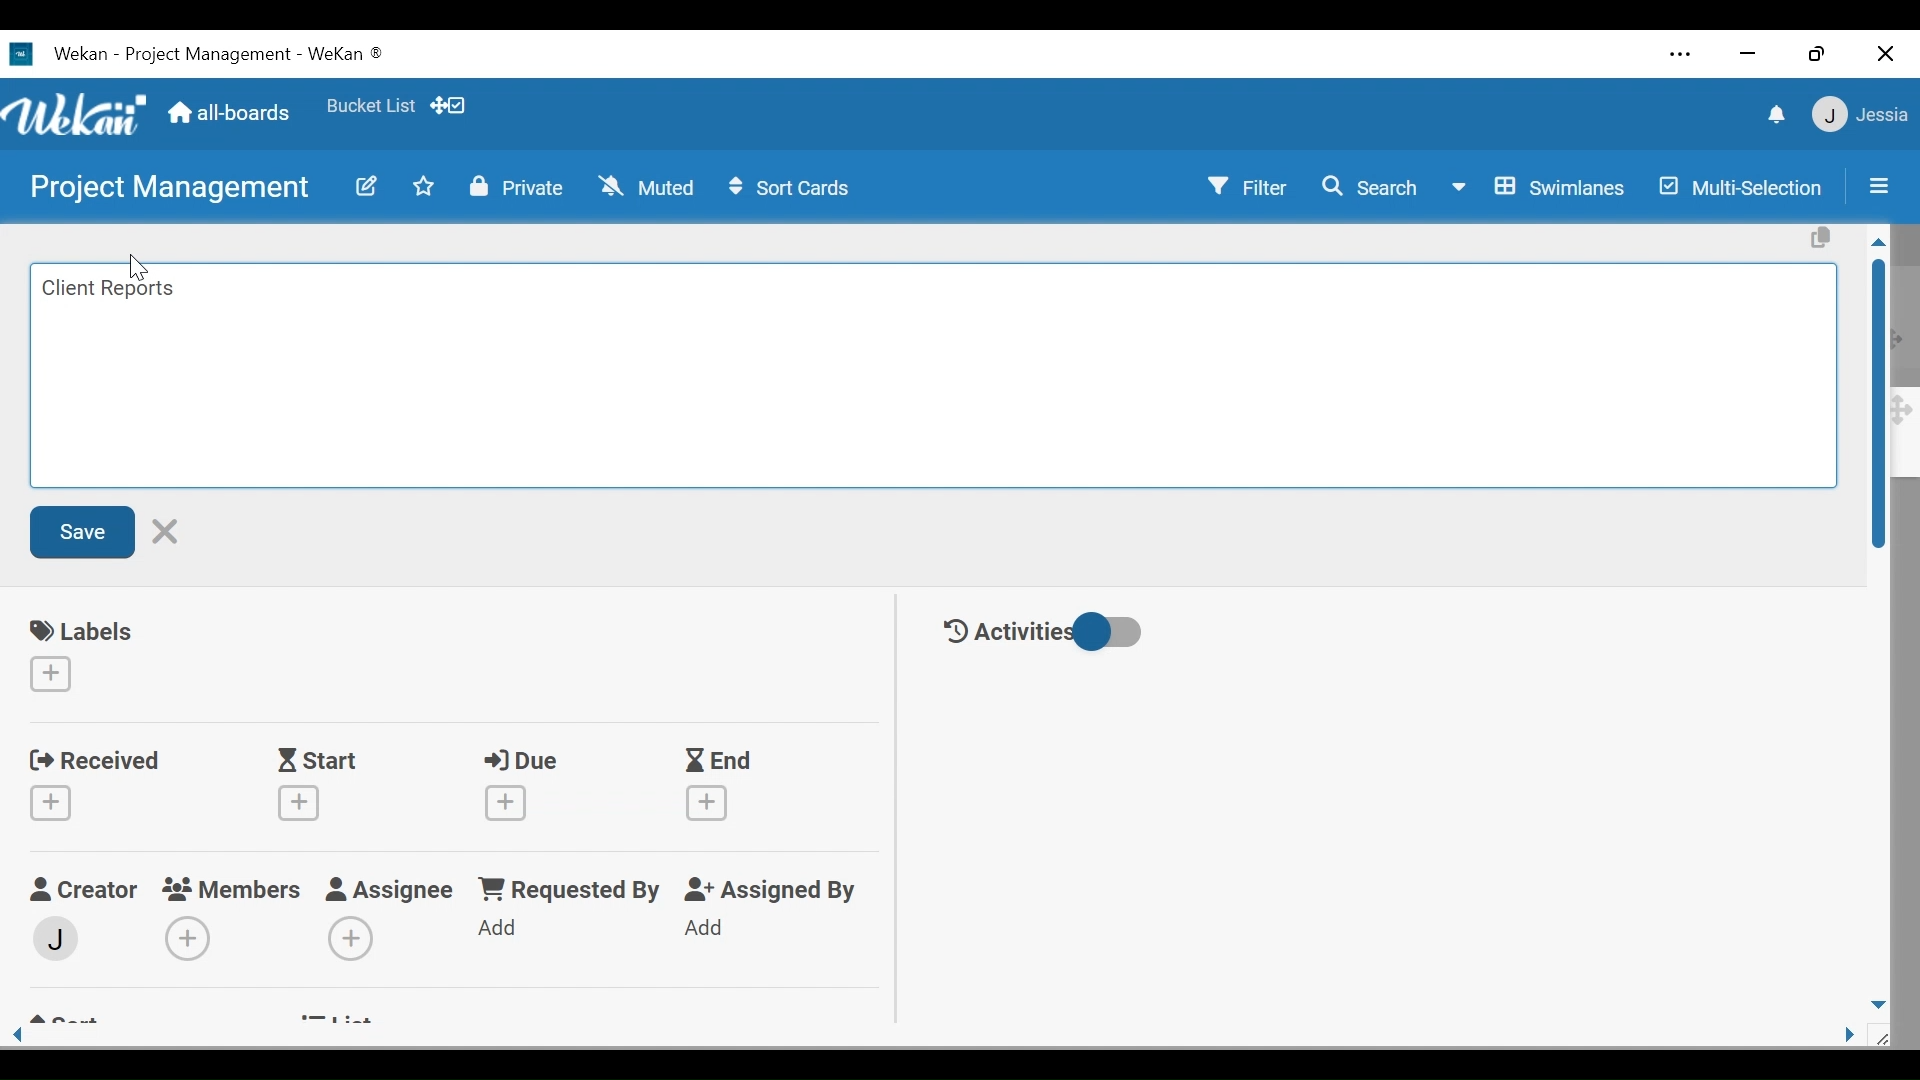 This screenshot has width=1920, height=1080. Describe the element at coordinates (1246, 188) in the screenshot. I see `Filter` at that location.